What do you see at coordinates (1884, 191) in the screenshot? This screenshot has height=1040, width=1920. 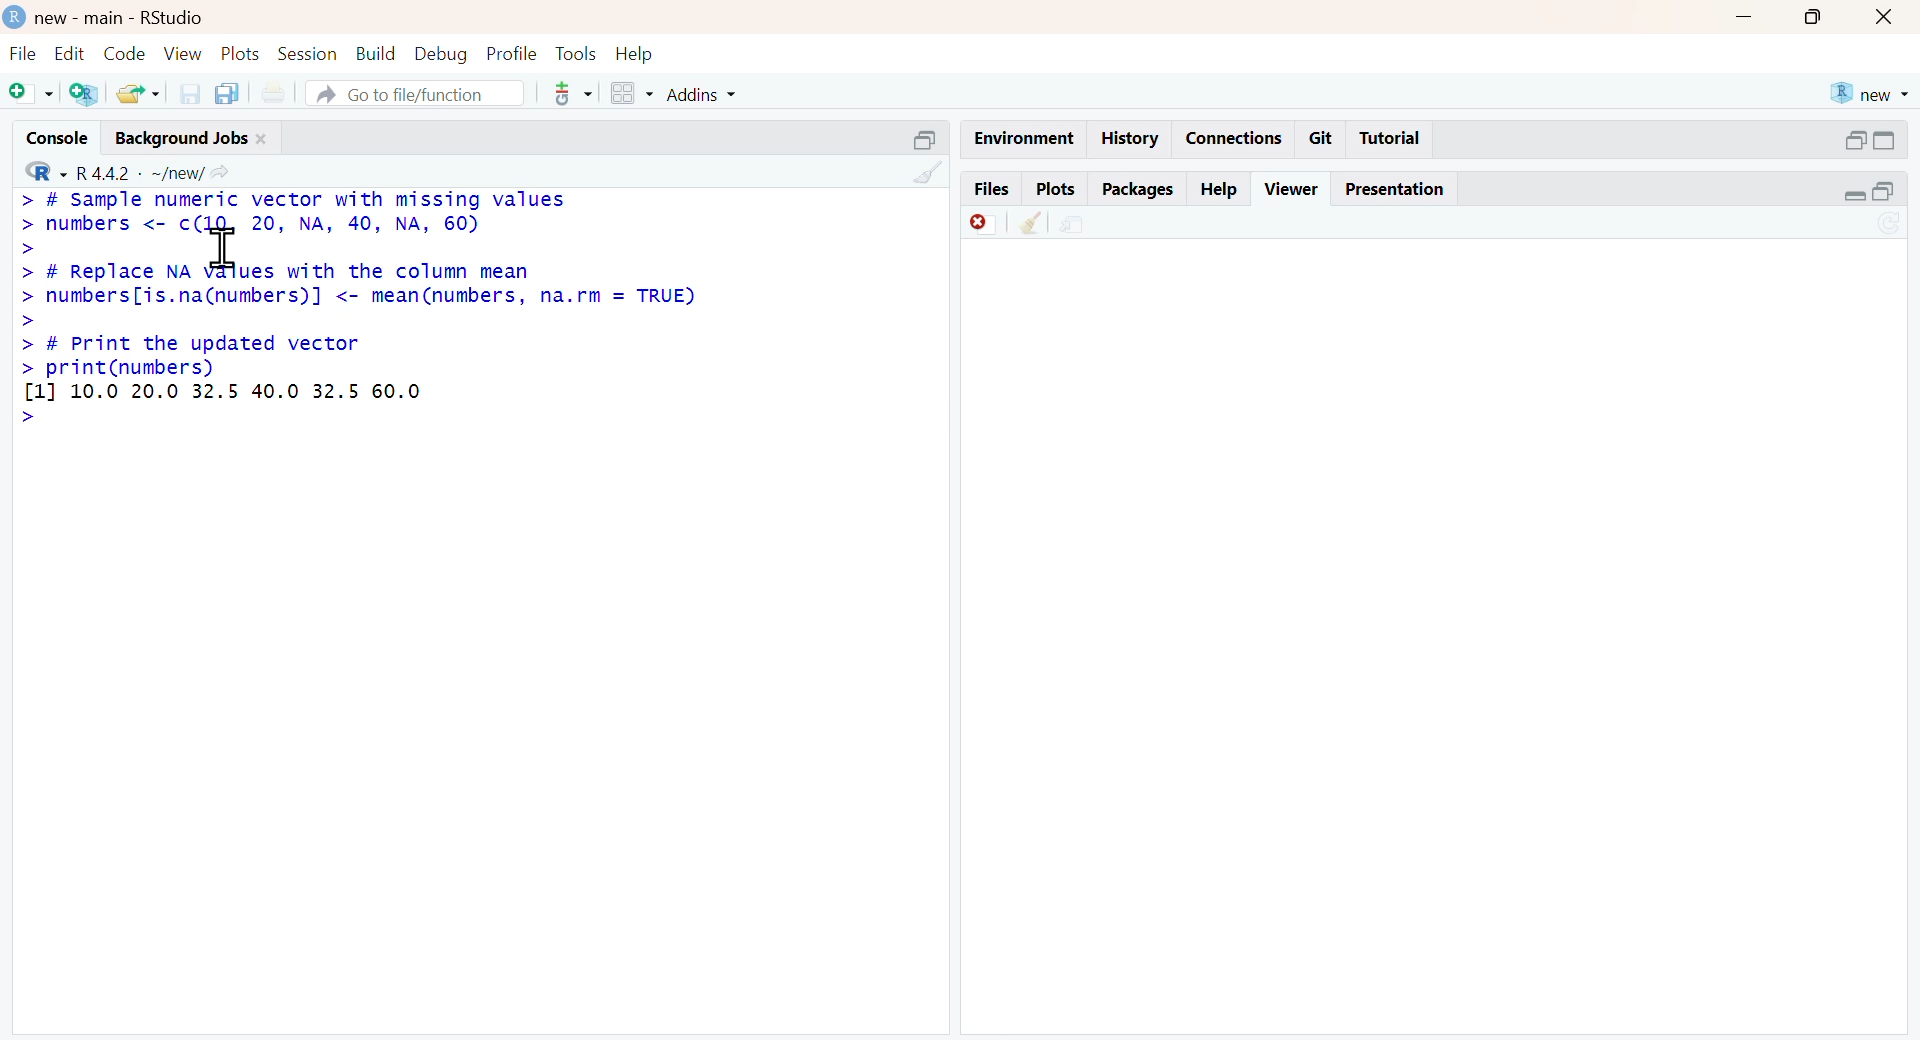 I see `open in separate window` at bounding box center [1884, 191].